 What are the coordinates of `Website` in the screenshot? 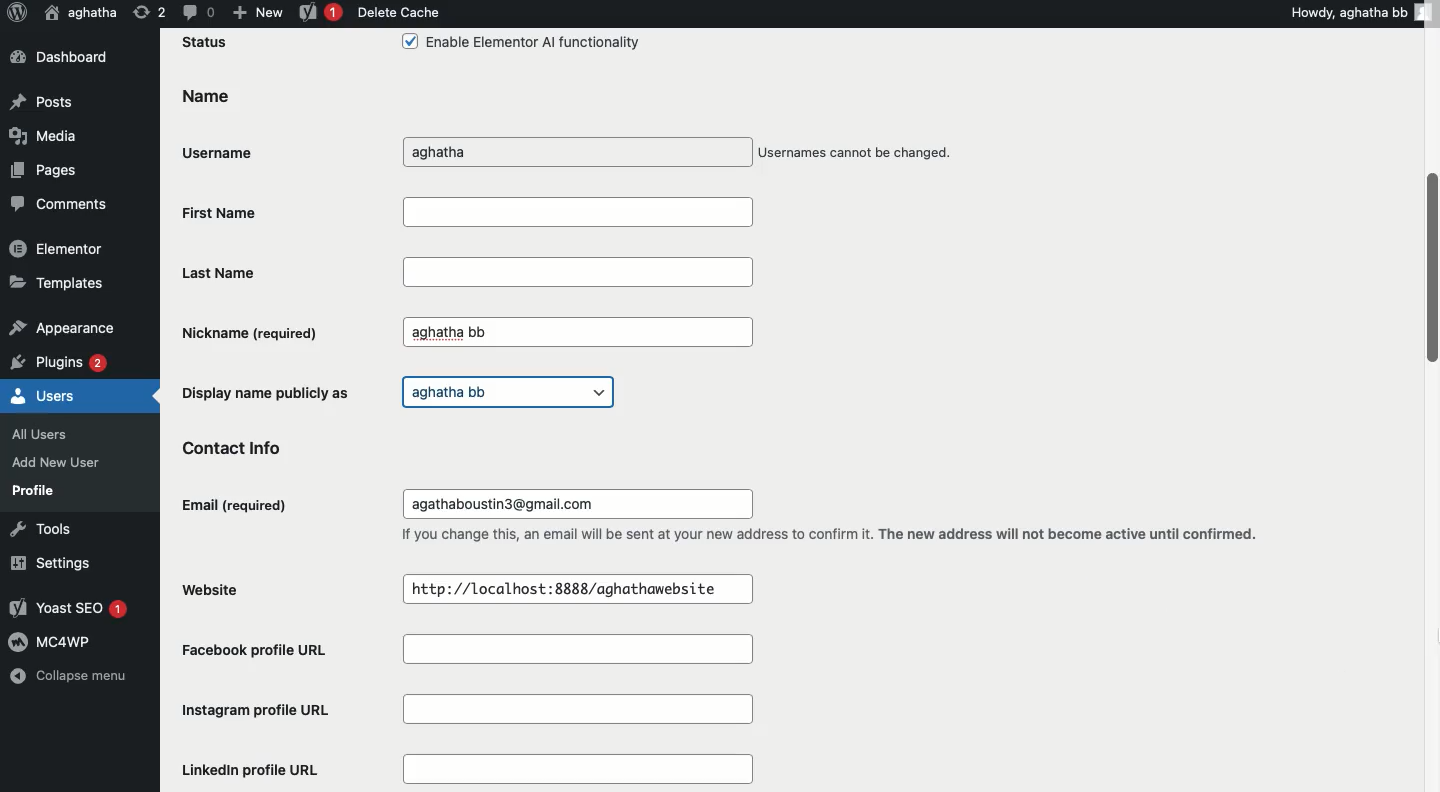 It's located at (220, 588).